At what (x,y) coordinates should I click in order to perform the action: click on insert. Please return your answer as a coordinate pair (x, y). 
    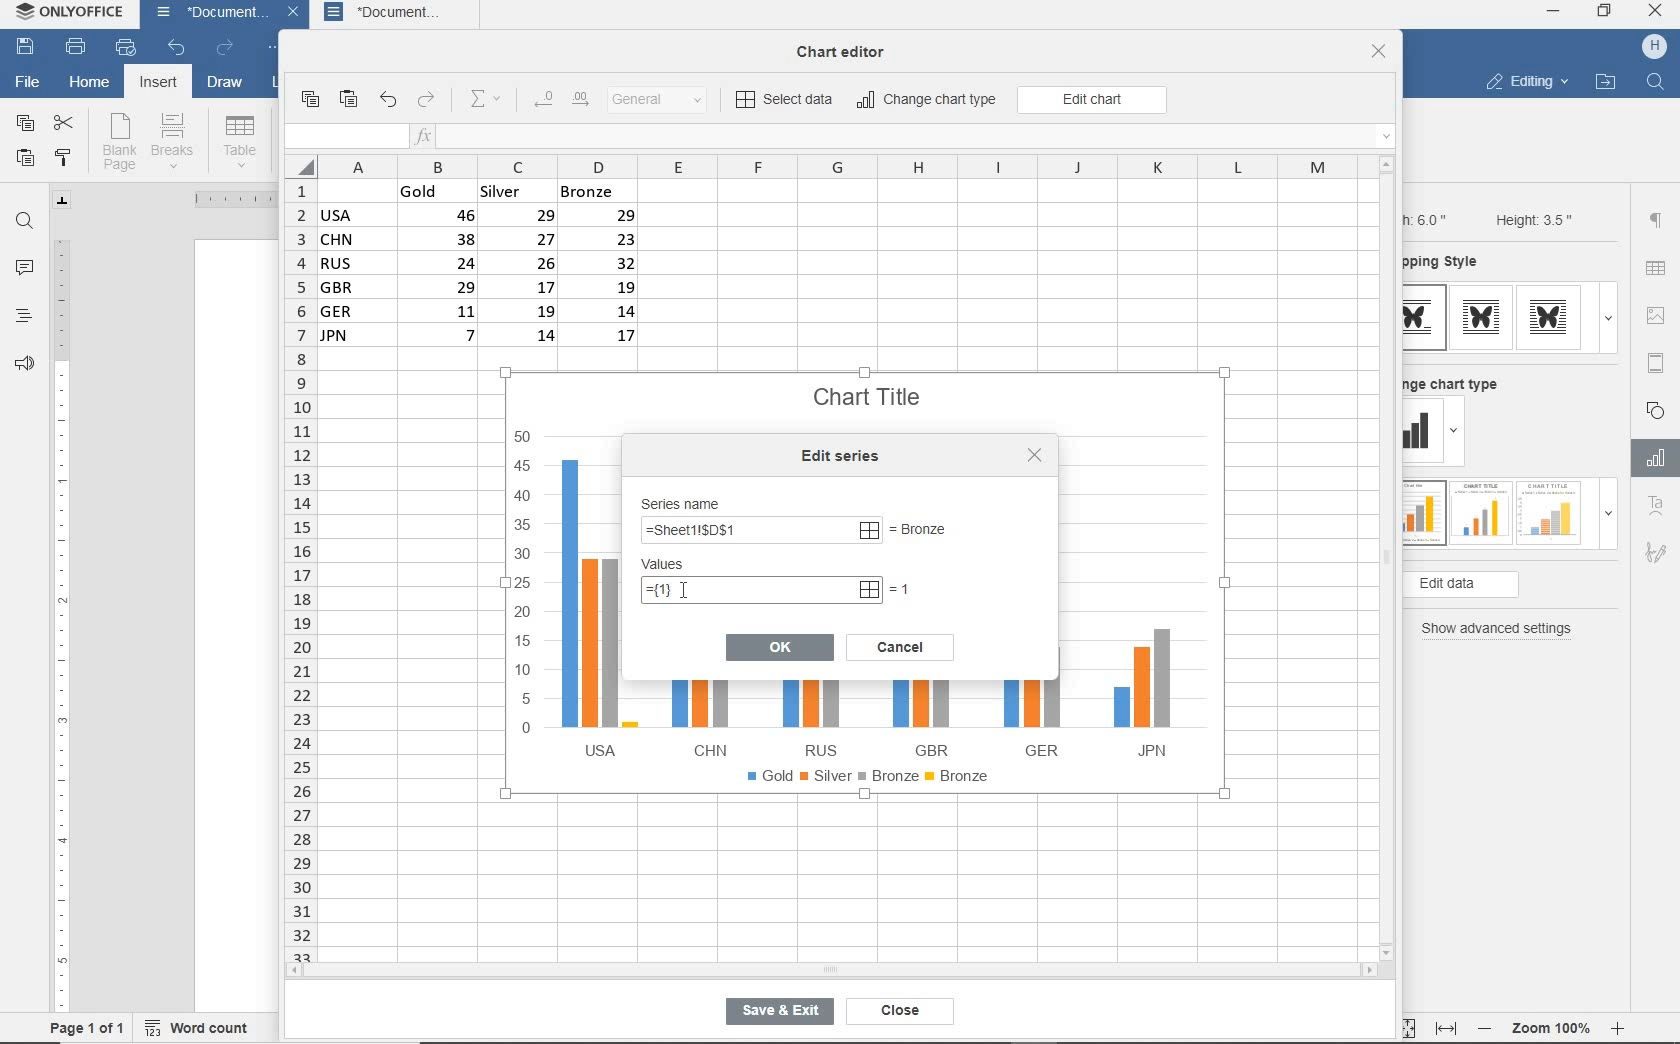
    Looking at the image, I should click on (156, 84).